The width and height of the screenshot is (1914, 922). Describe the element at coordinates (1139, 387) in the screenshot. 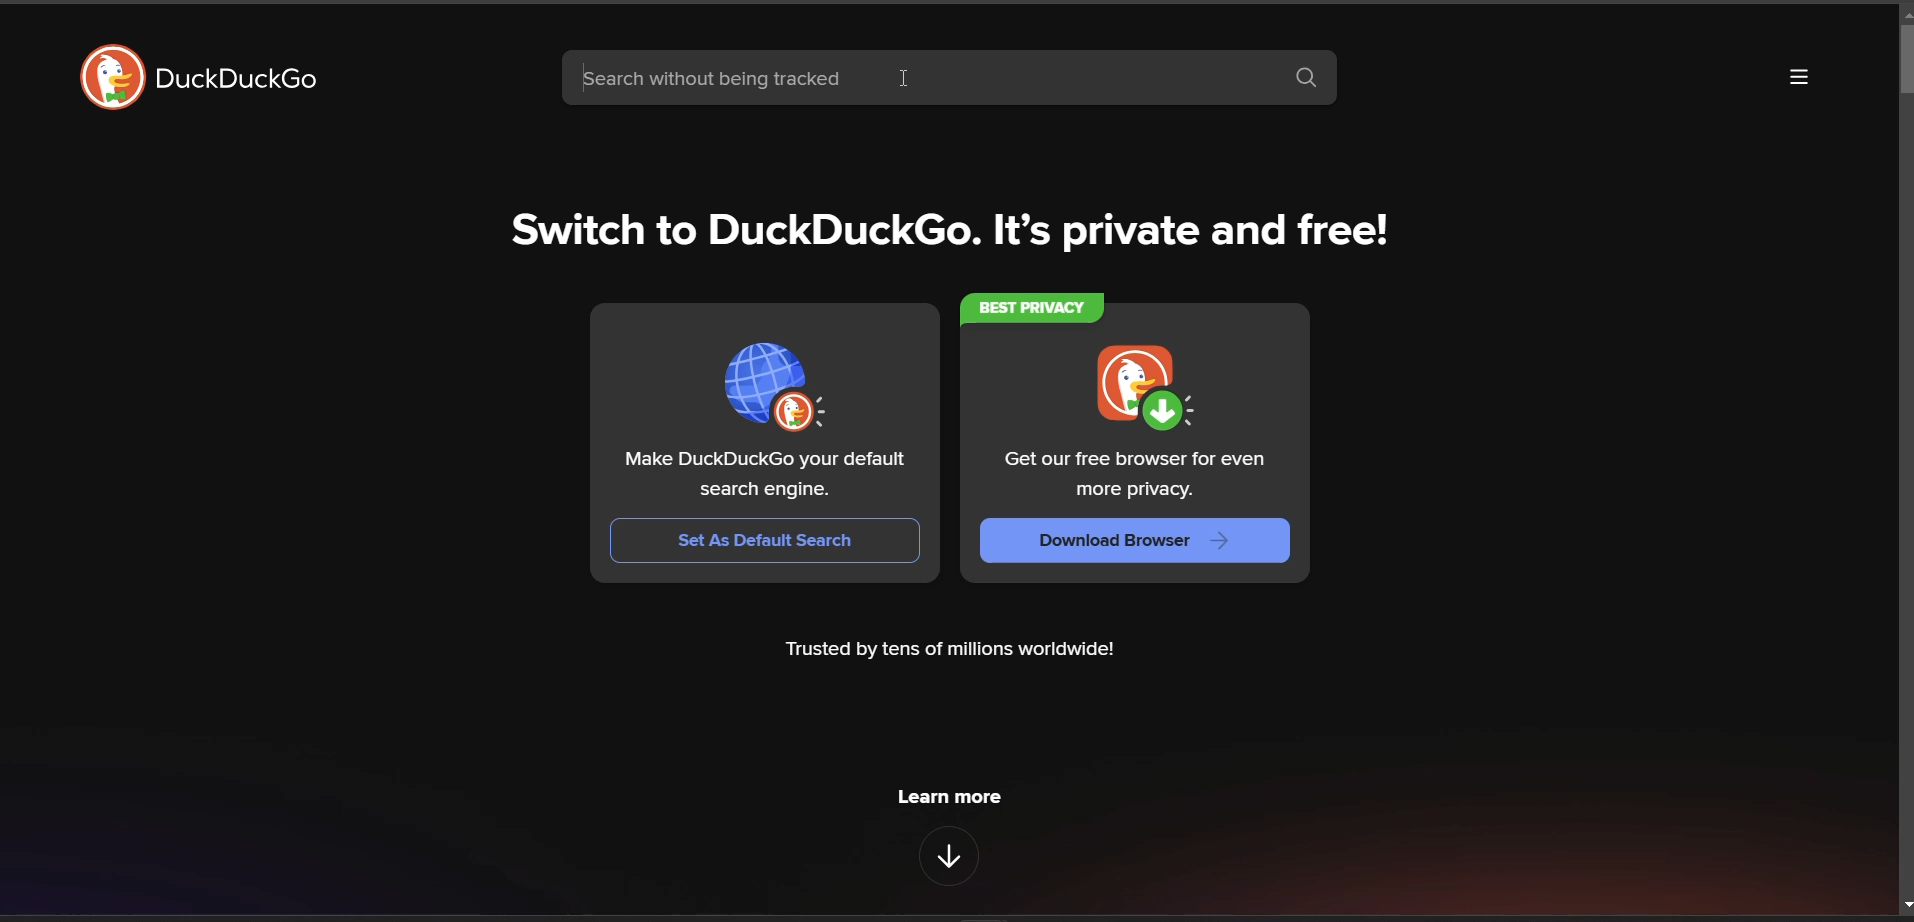

I see `logo` at that location.